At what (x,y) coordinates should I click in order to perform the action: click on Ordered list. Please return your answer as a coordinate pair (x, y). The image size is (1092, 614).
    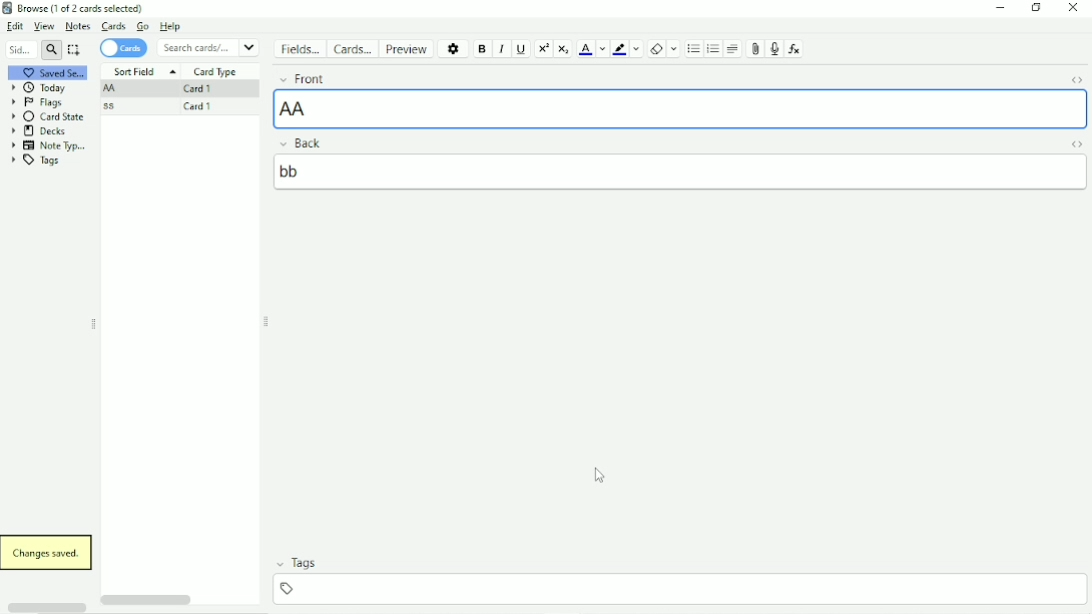
    Looking at the image, I should click on (713, 49).